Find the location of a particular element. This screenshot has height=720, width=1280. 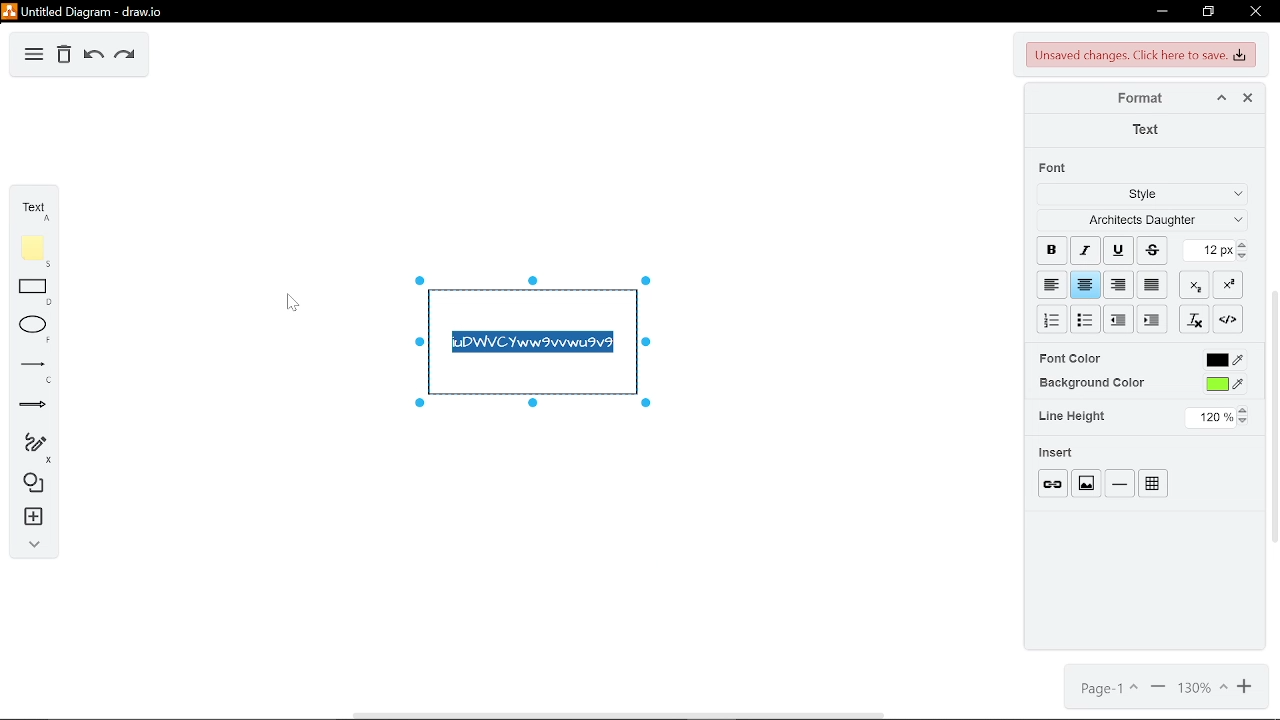

text is located at coordinates (30, 206).